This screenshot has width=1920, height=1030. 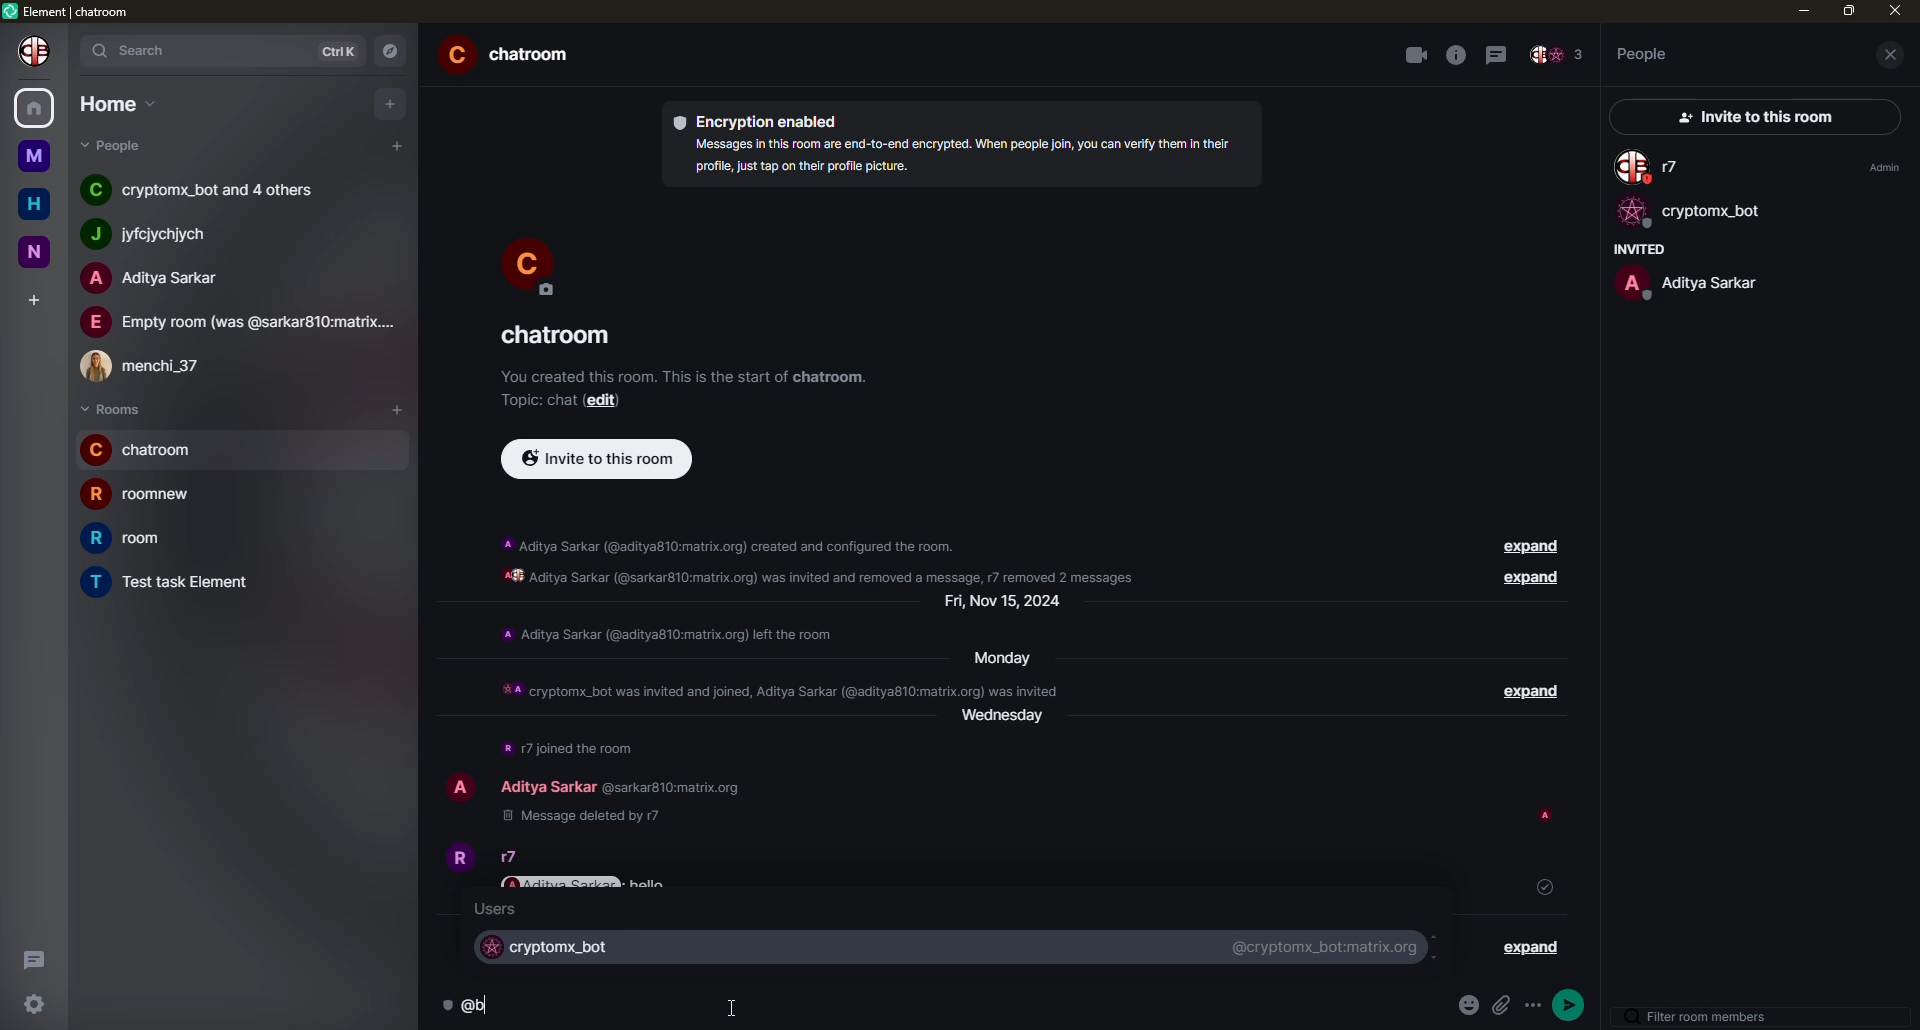 I want to click on threads, so click(x=30, y=958).